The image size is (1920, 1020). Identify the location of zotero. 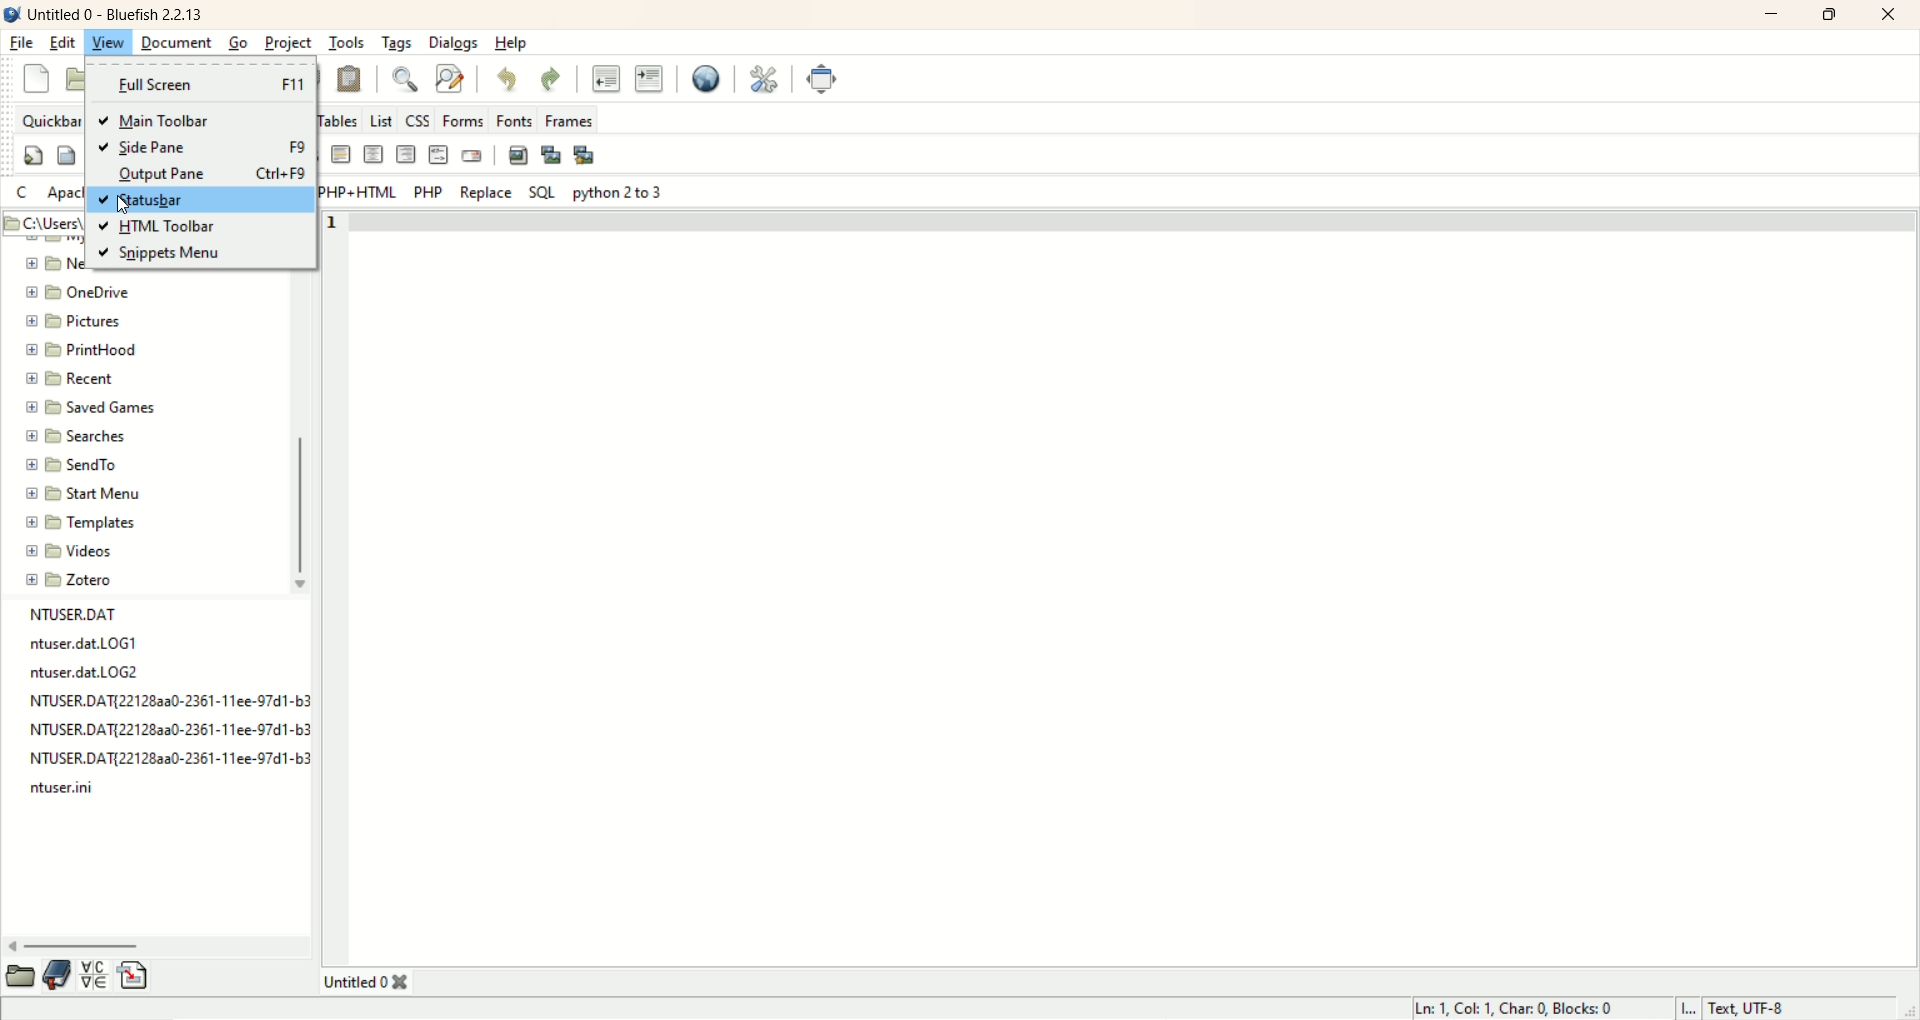
(73, 580).